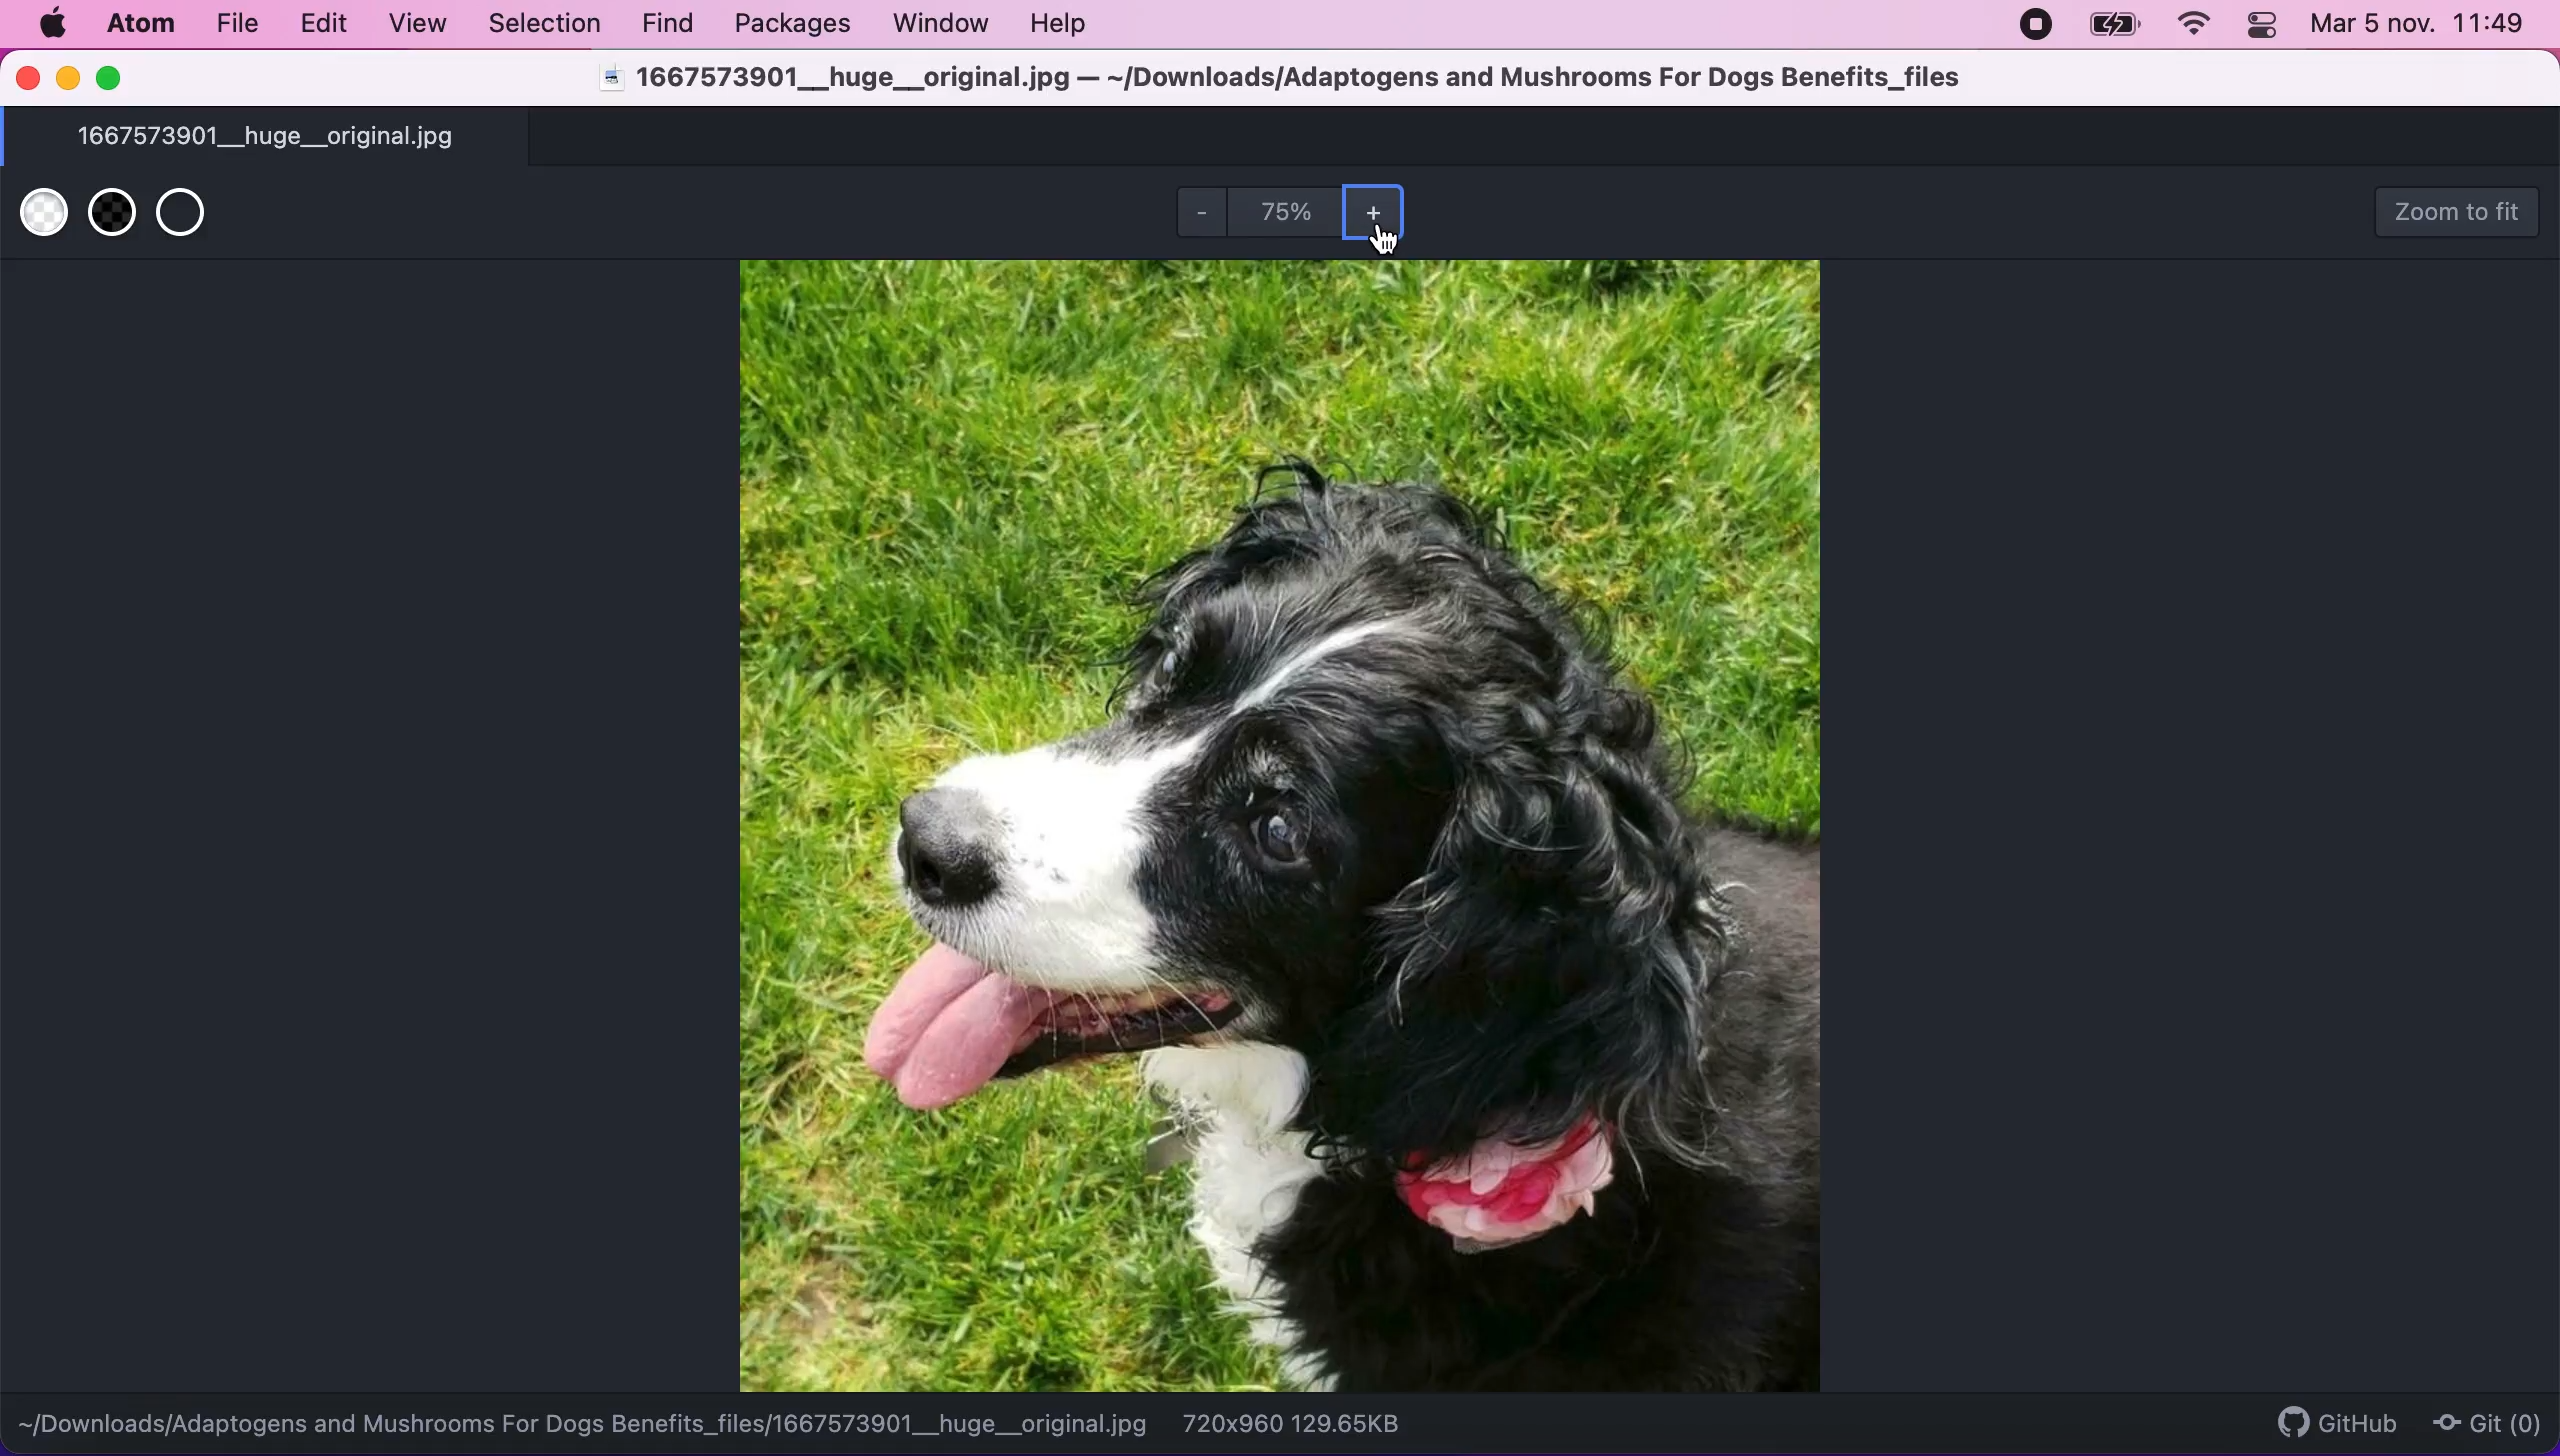 The image size is (2560, 1456). I want to click on panel control, so click(2267, 28).